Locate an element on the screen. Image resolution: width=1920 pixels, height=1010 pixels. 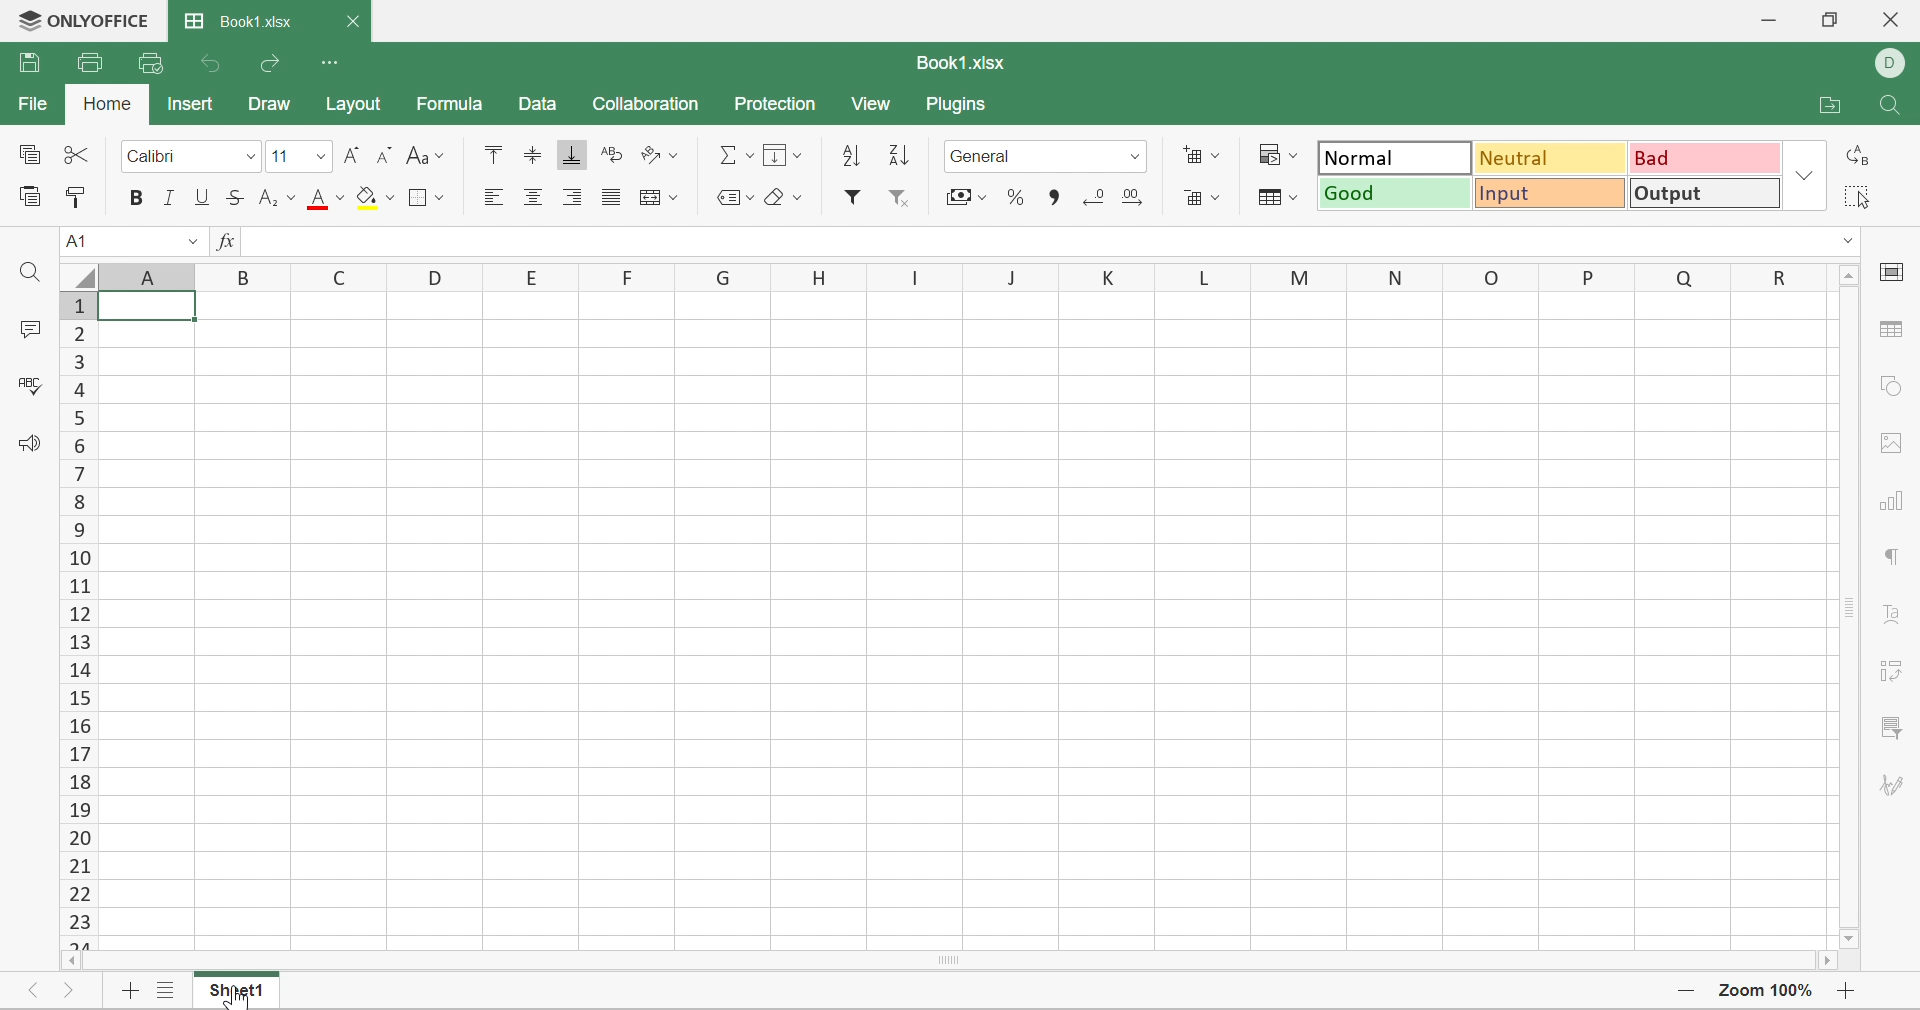
Accounting style is located at coordinates (964, 197).